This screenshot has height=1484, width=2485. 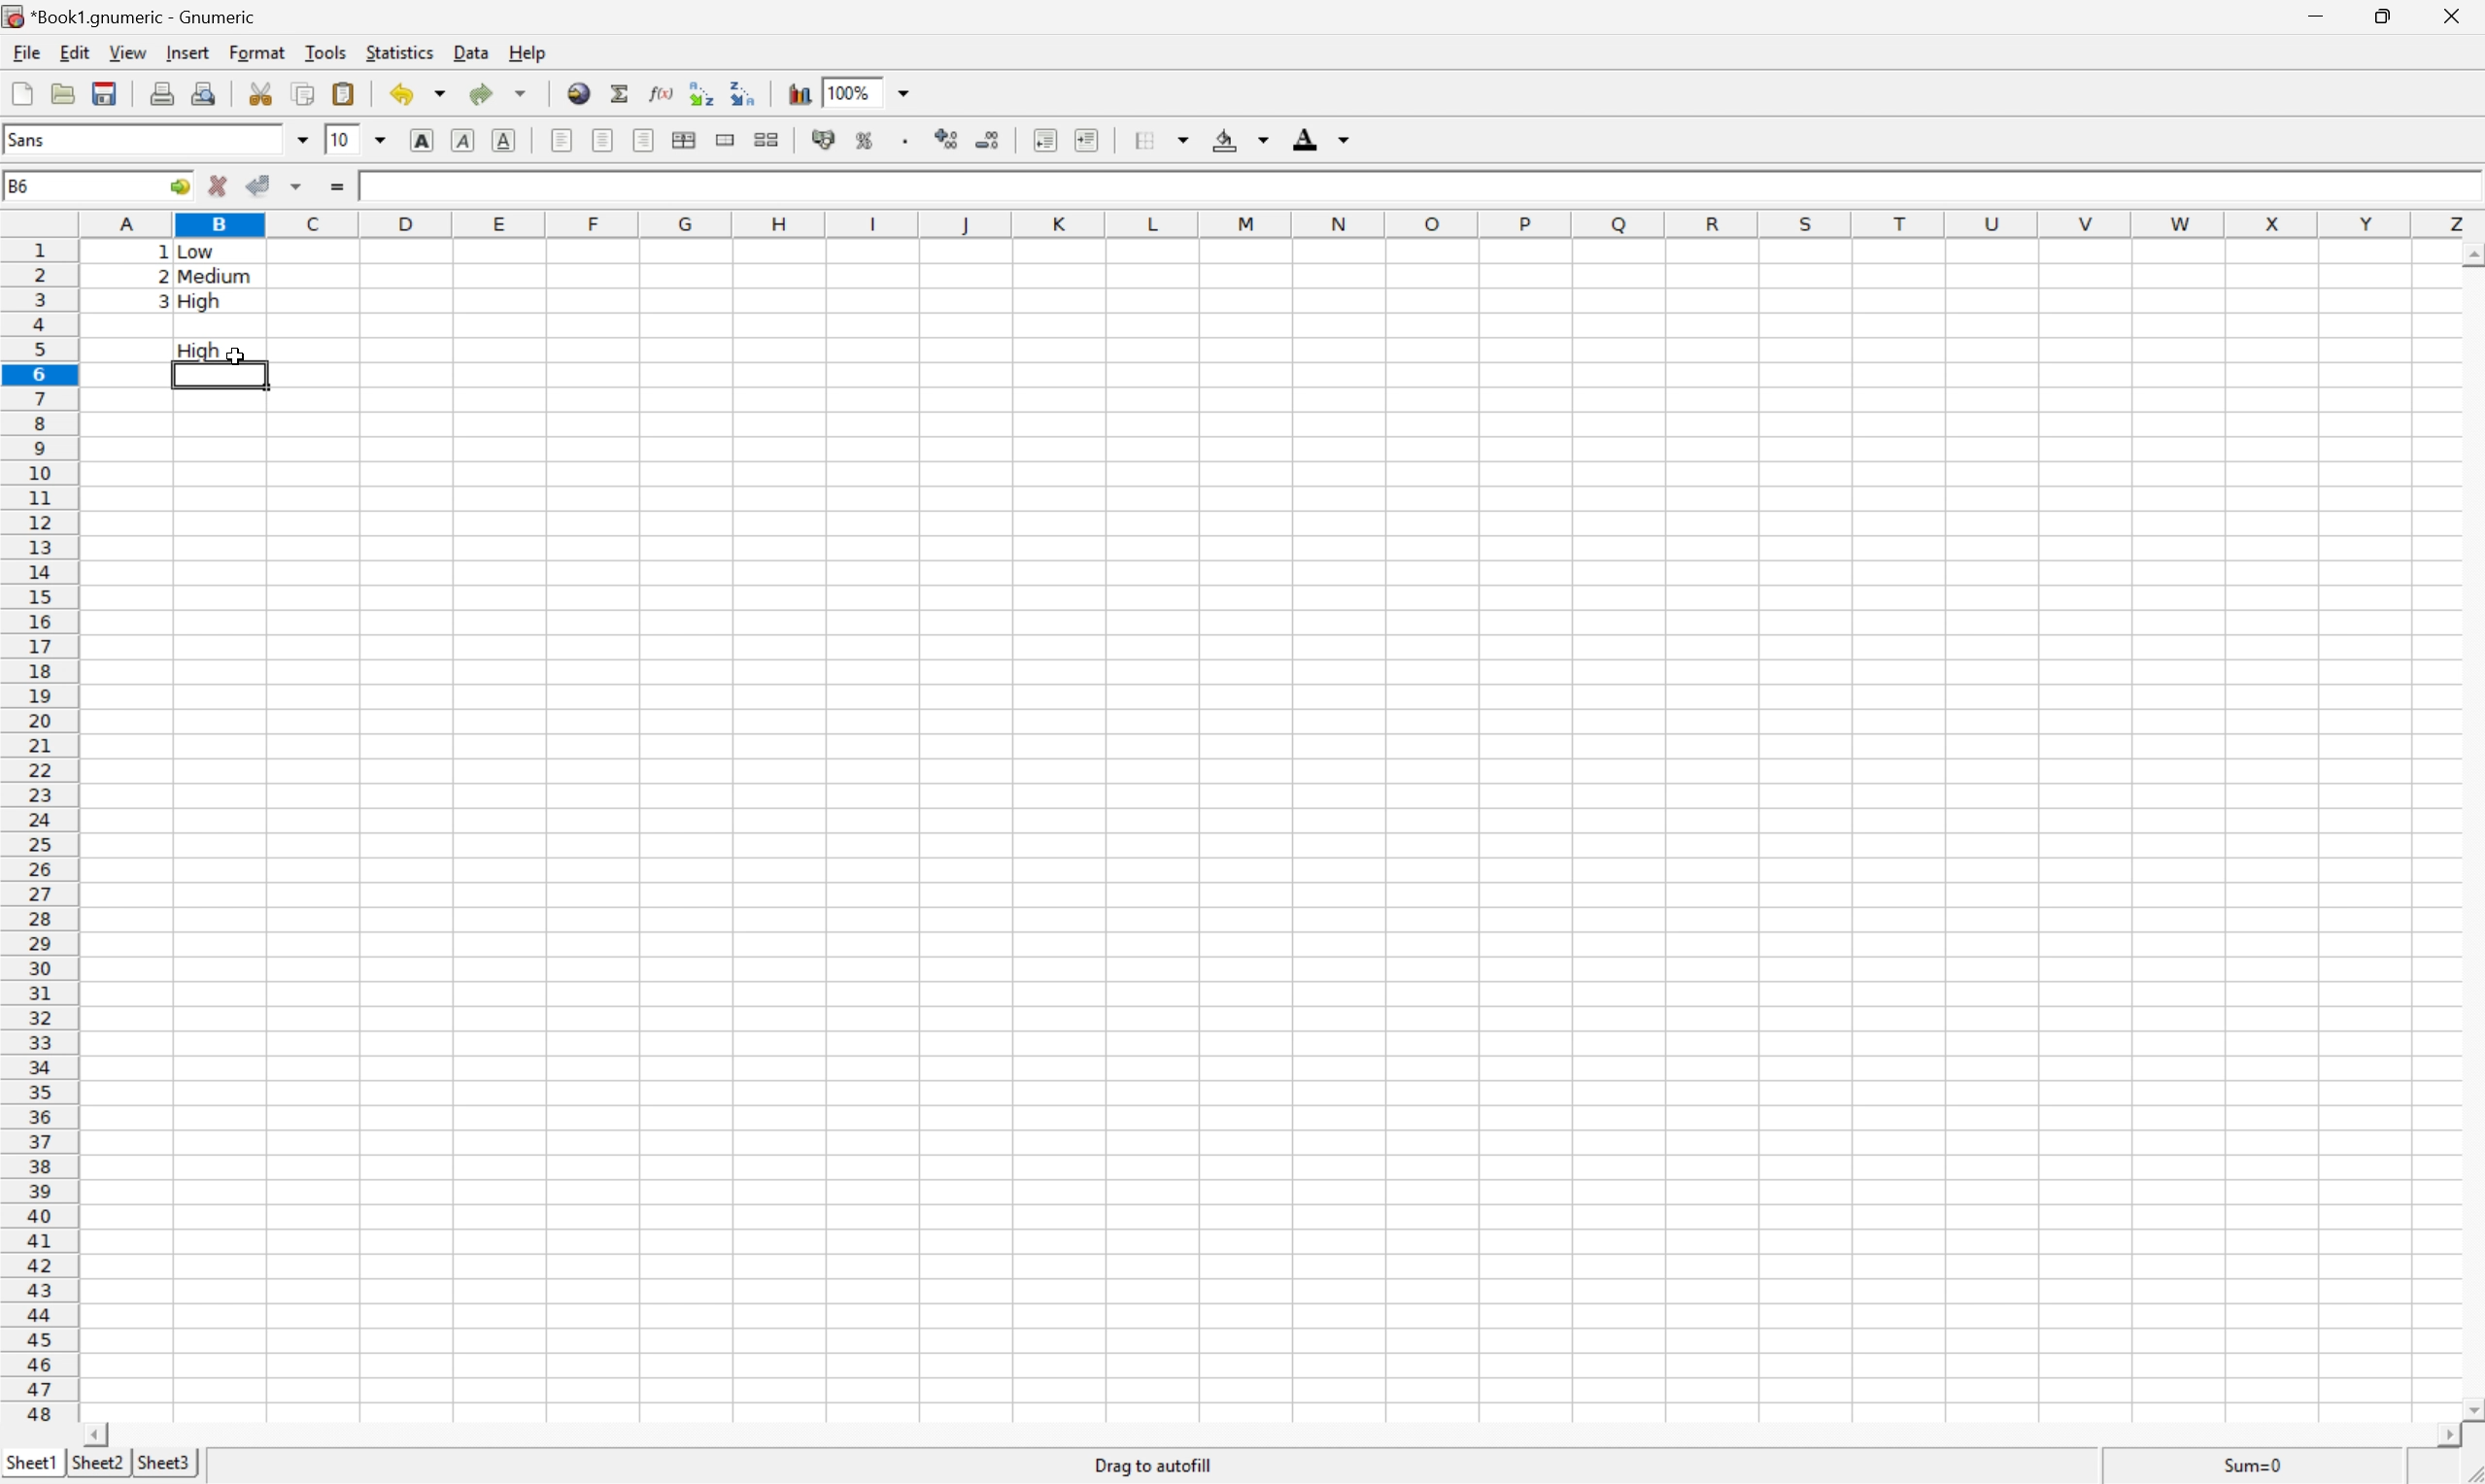 I want to click on *Book1.gnumeric - Gnumeric, so click(x=134, y=17).